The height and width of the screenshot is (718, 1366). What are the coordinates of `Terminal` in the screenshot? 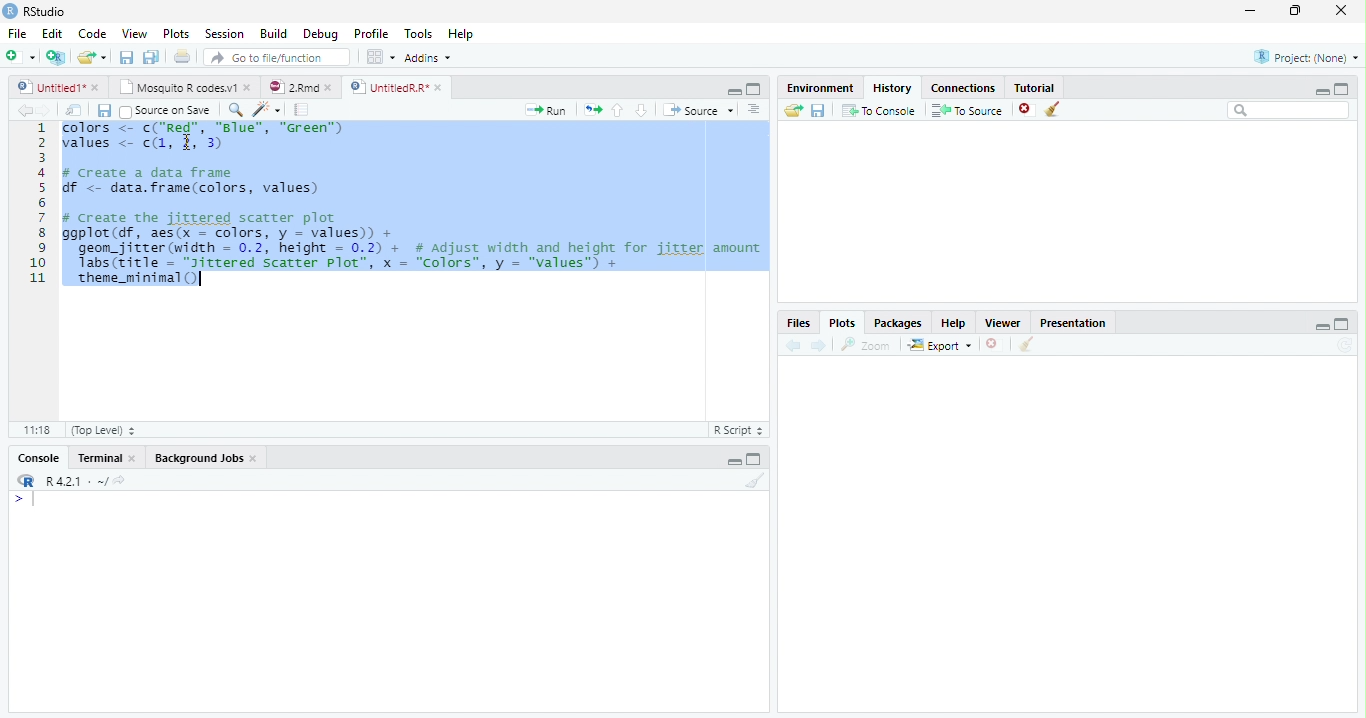 It's located at (99, 458).